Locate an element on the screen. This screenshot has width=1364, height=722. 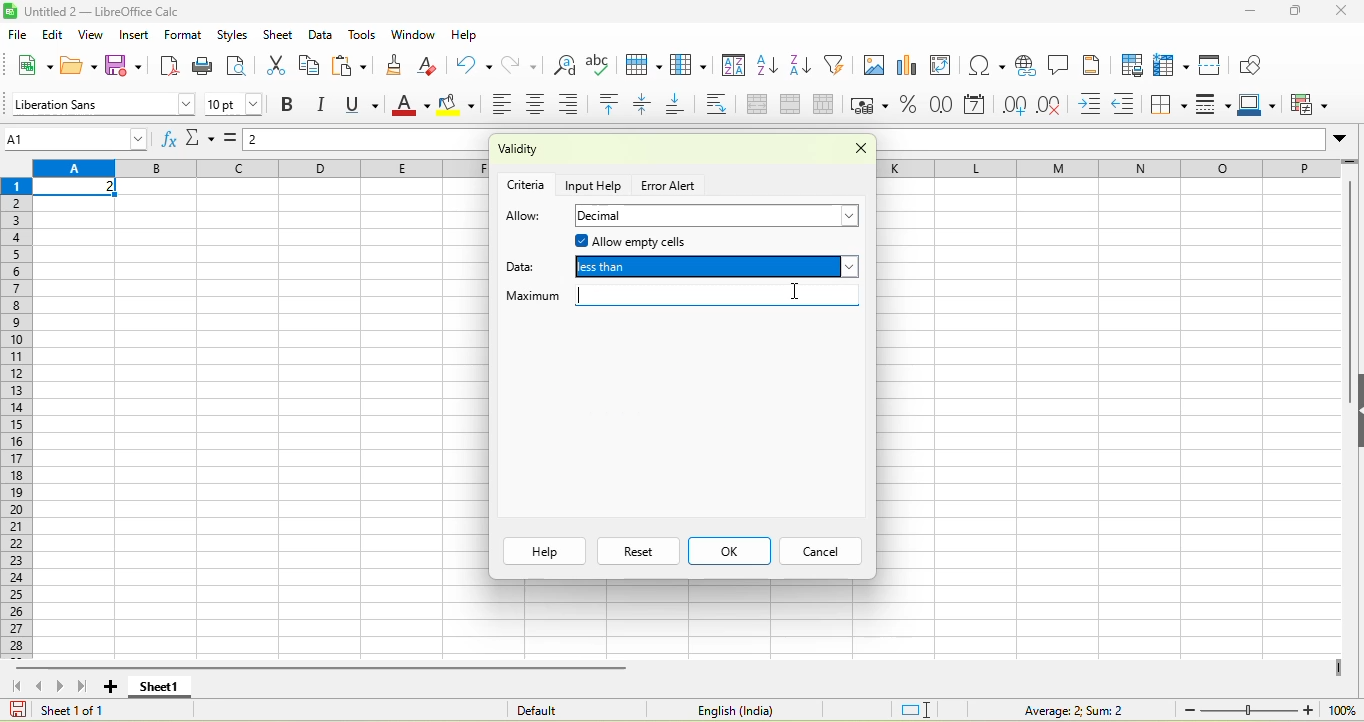
split is located at coordinates (828, 105).